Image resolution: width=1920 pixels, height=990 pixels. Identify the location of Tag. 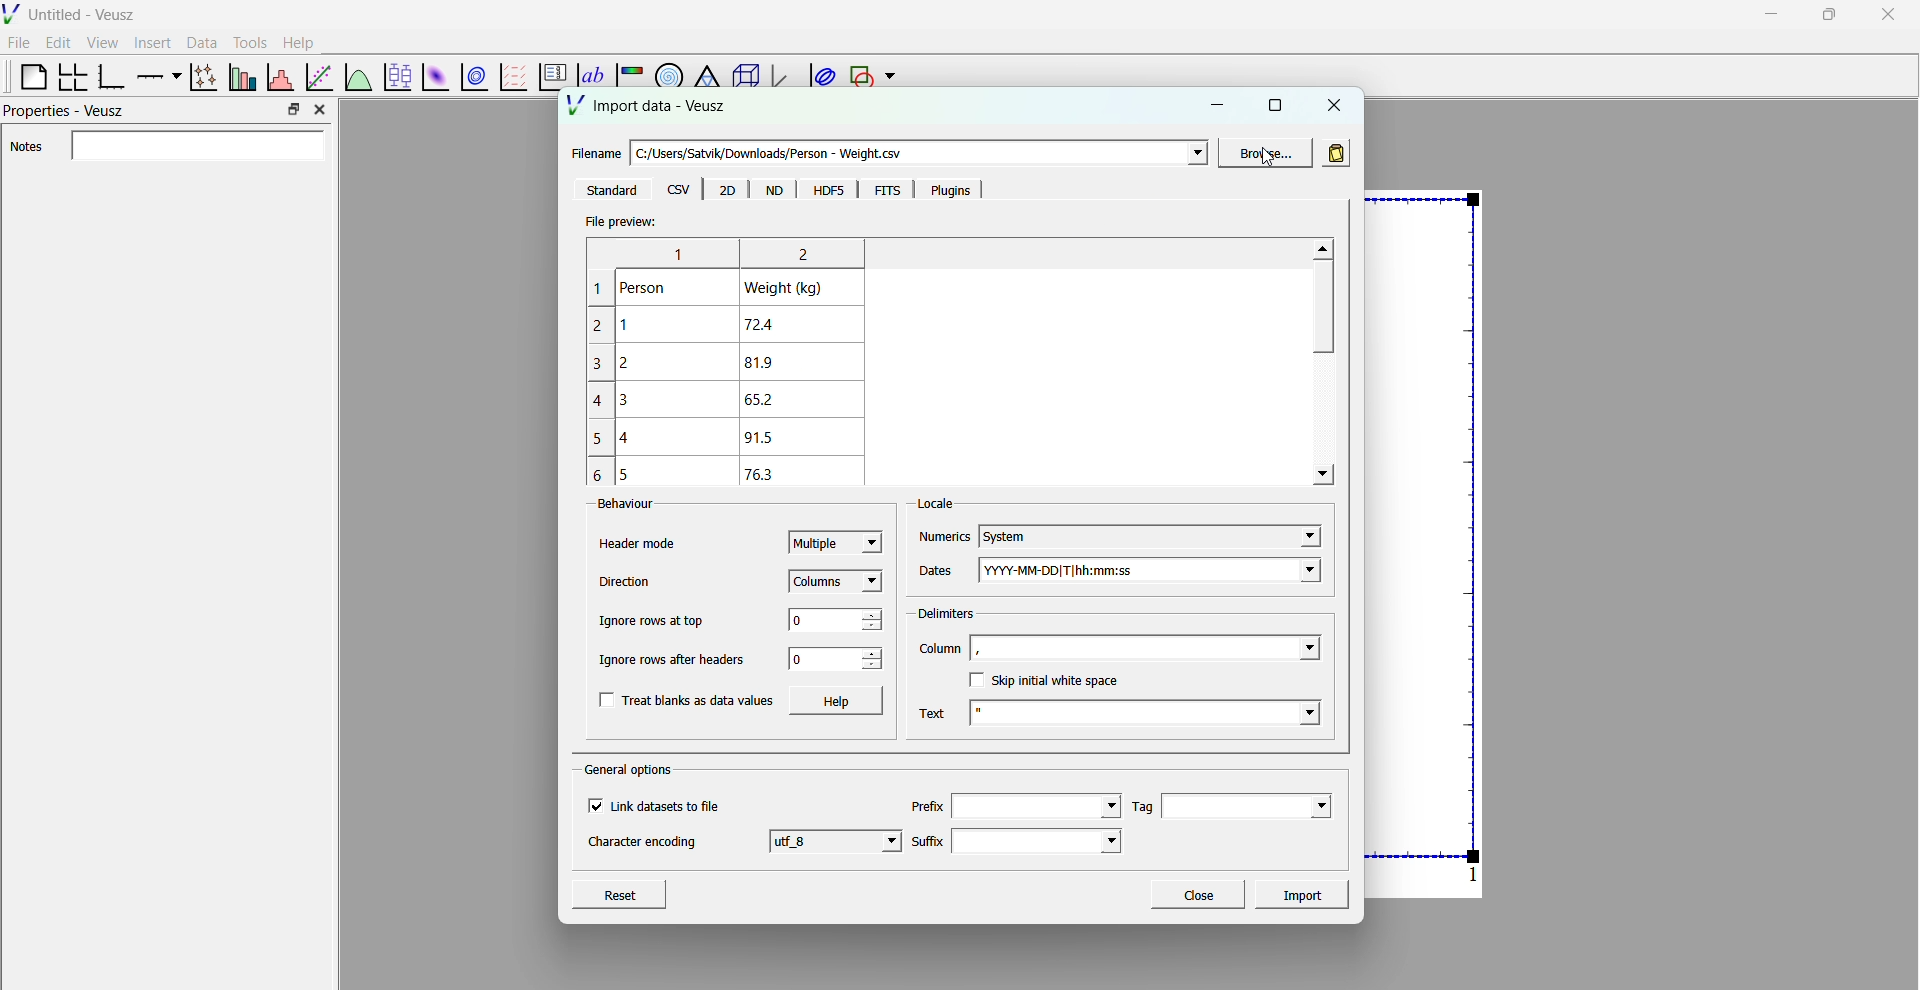
(1141, 806).